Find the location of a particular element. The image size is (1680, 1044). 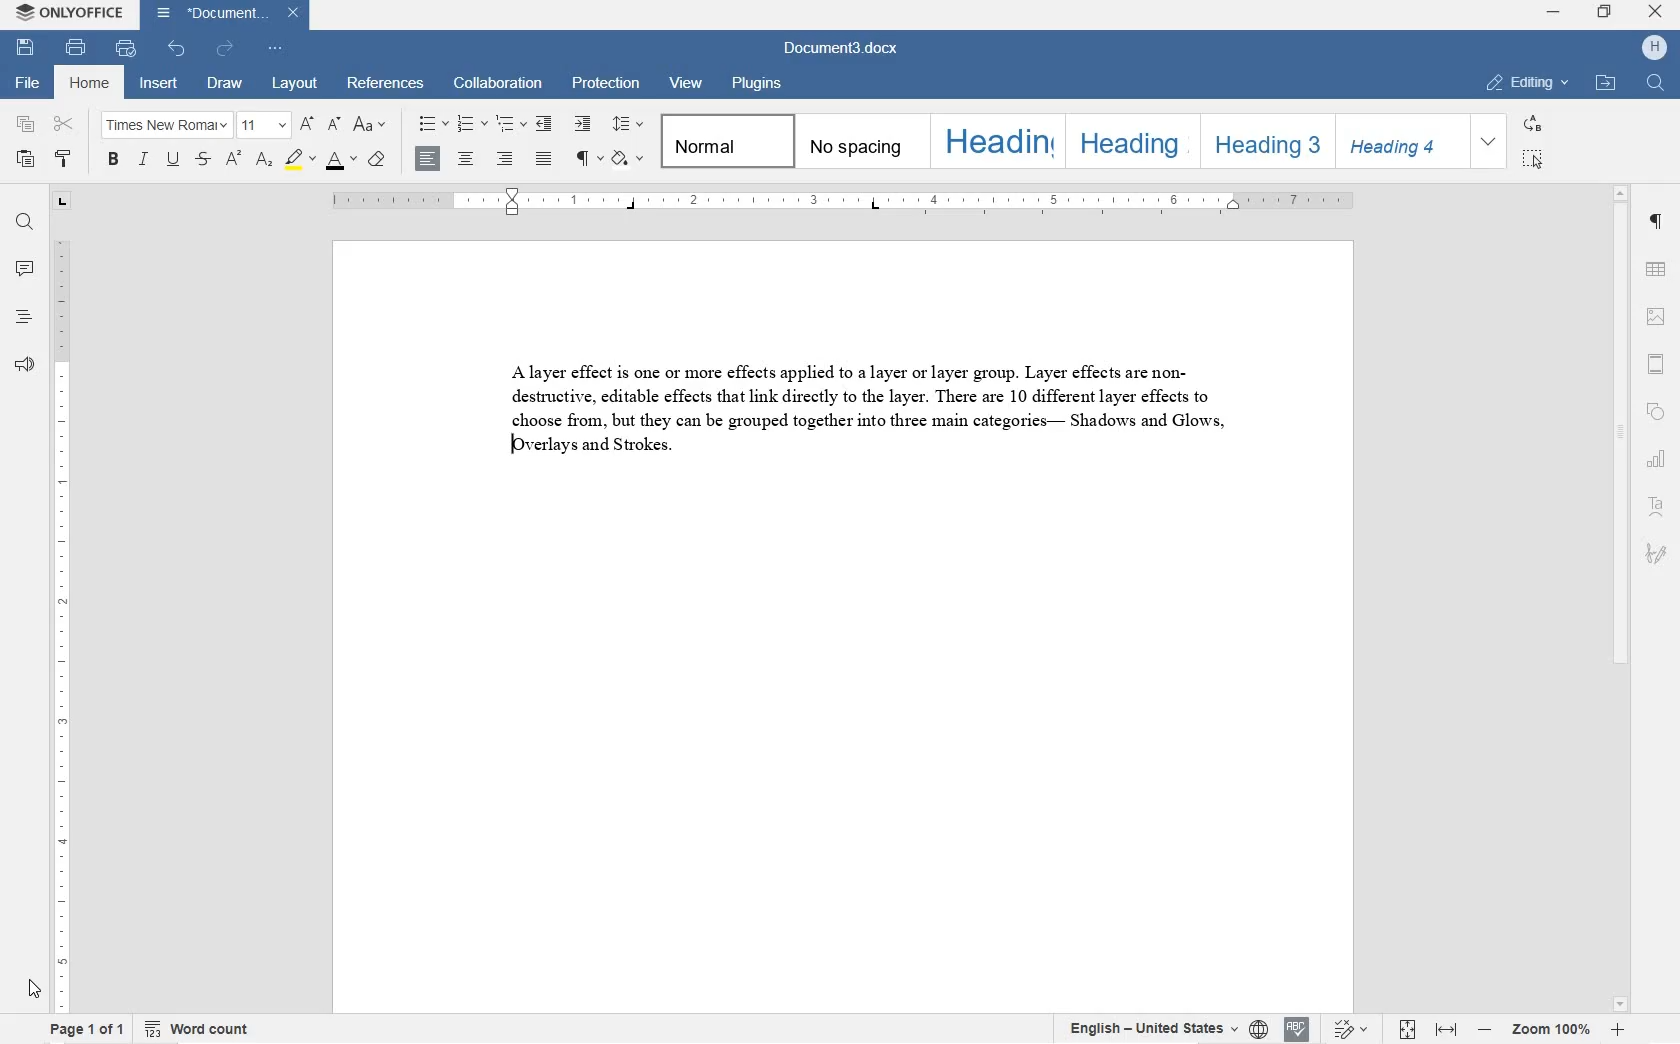

bullet is located at coordinates (433, 122).